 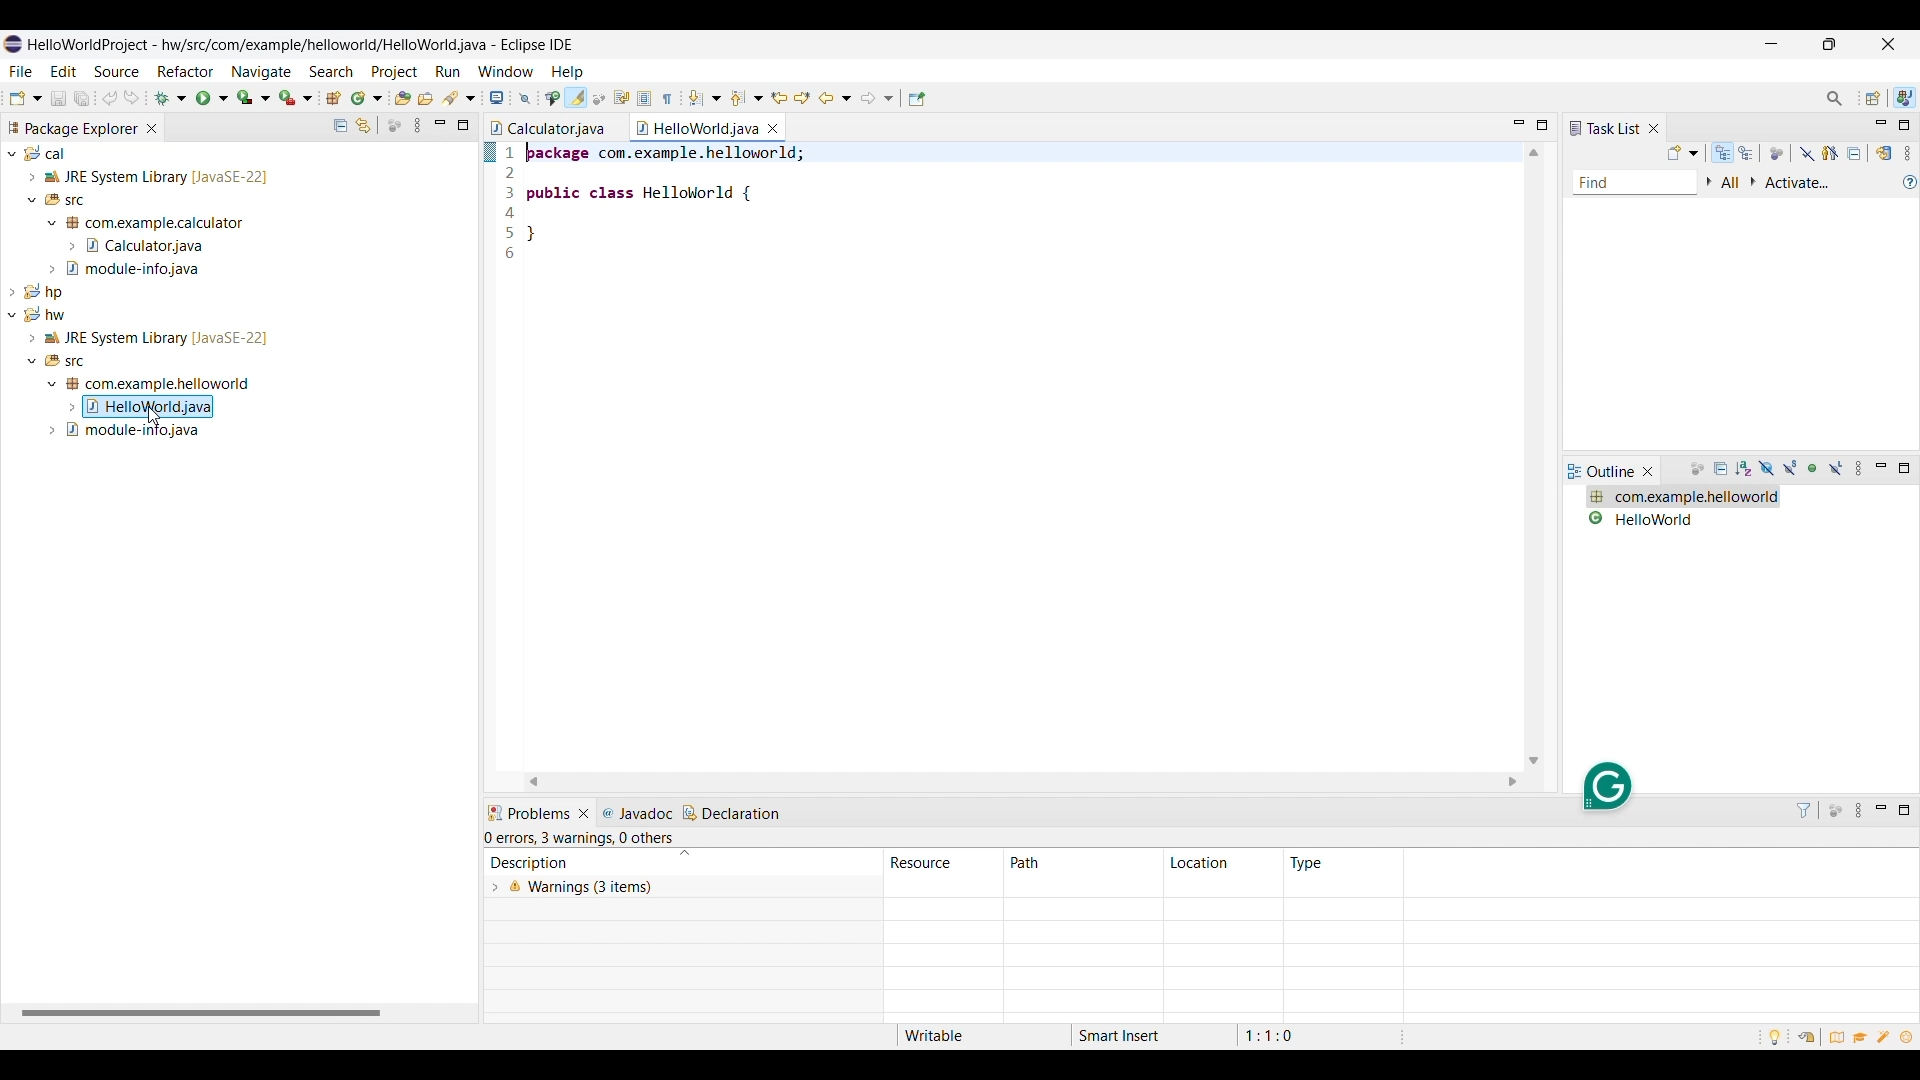 I want to click on Hide static fields and methods, so click(x=1791, y=469).